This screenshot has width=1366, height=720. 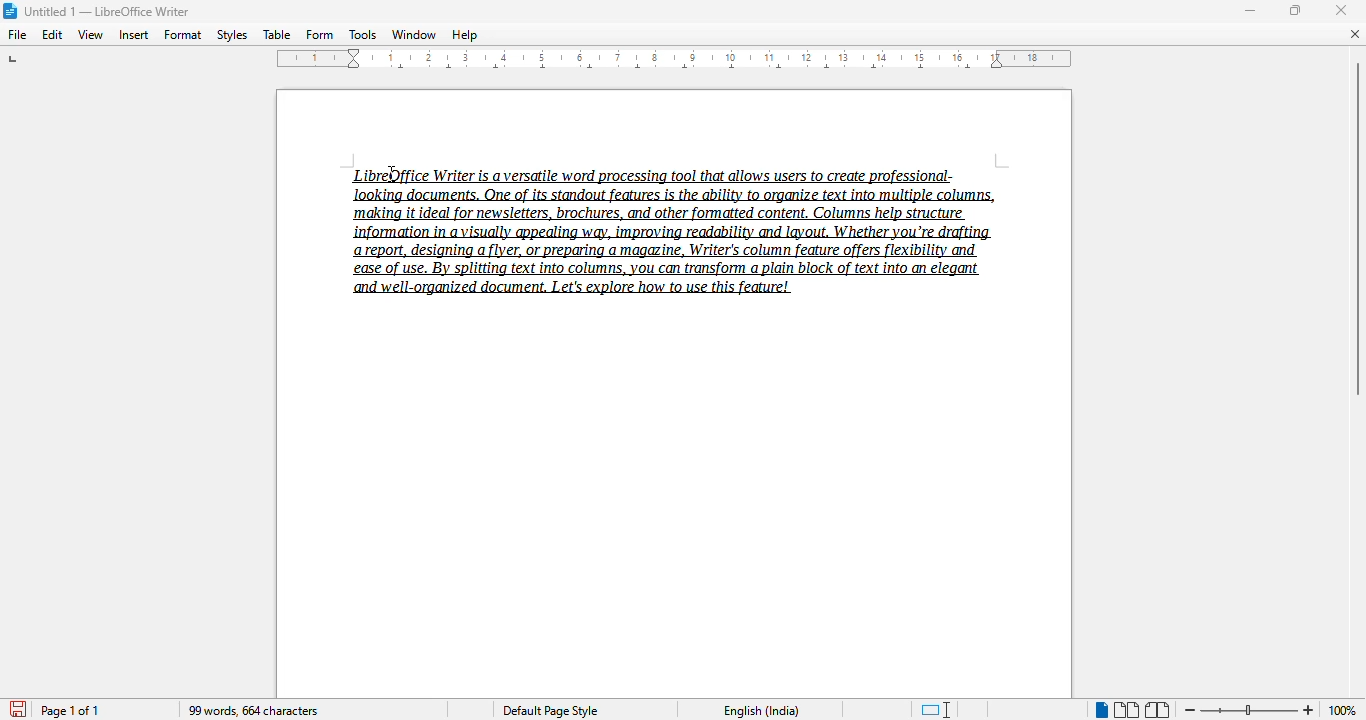 What do you see at coordinates (1294, 10) in the screenshot?
I see `maximize` at bounding box center [1294, 10].